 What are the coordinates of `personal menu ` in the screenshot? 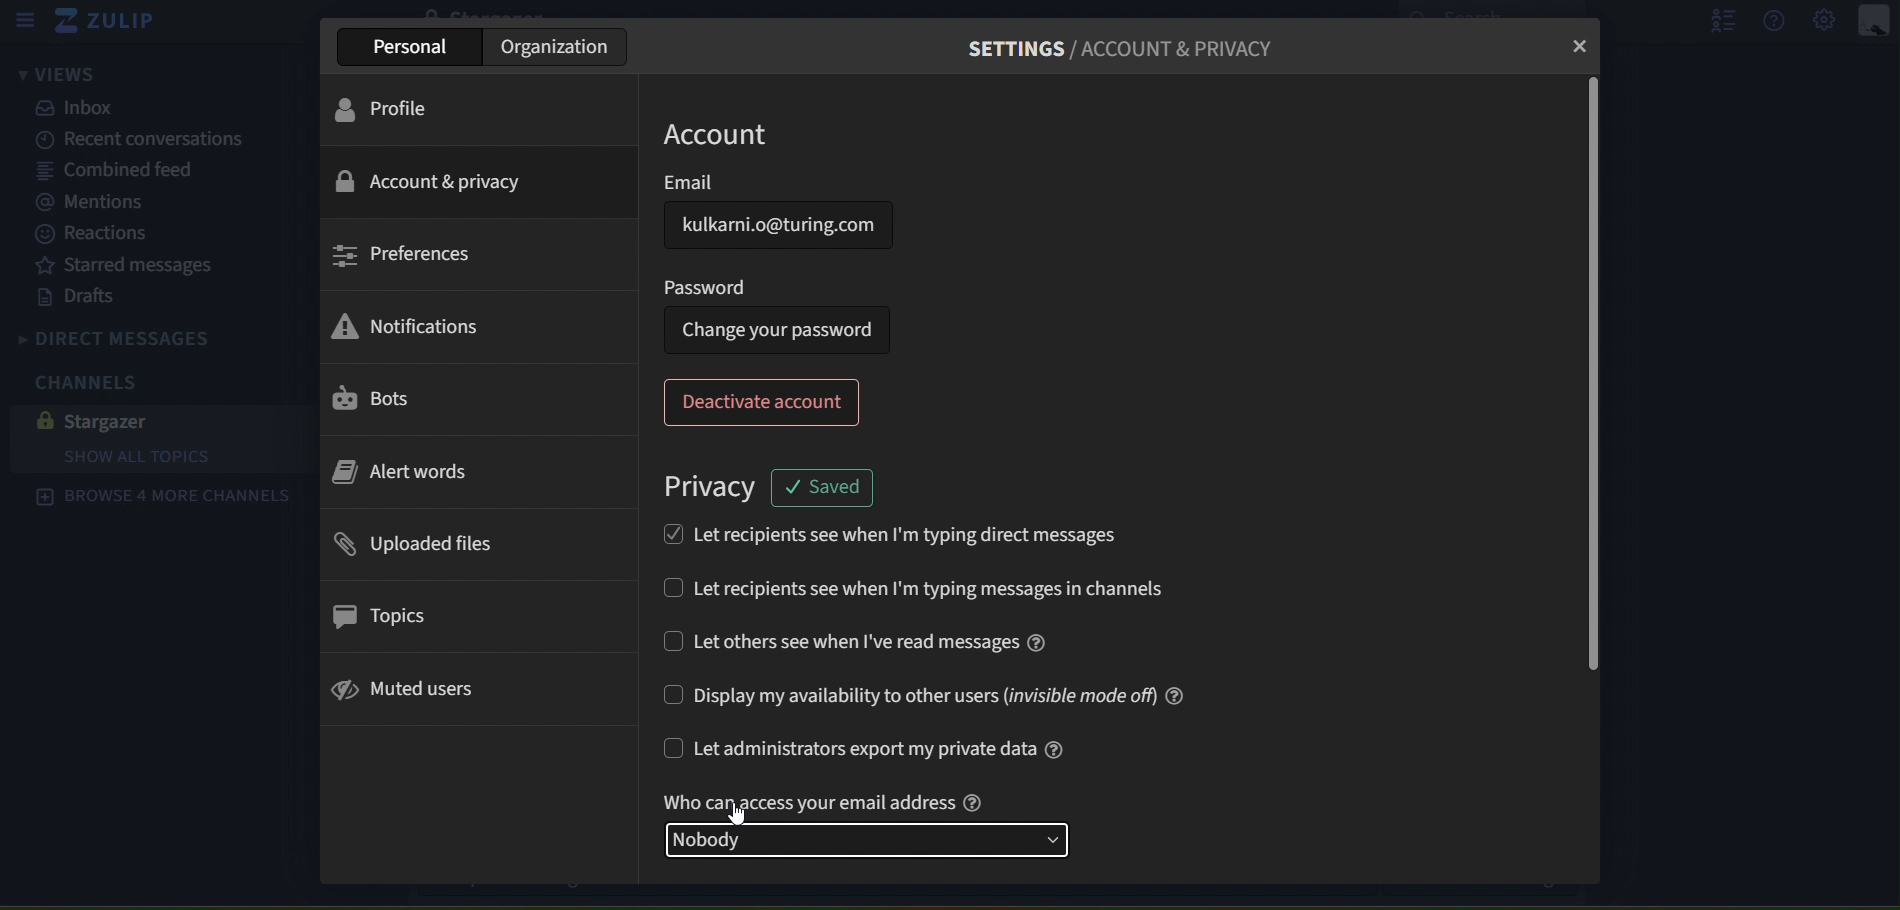 It's located at (1876, 22).